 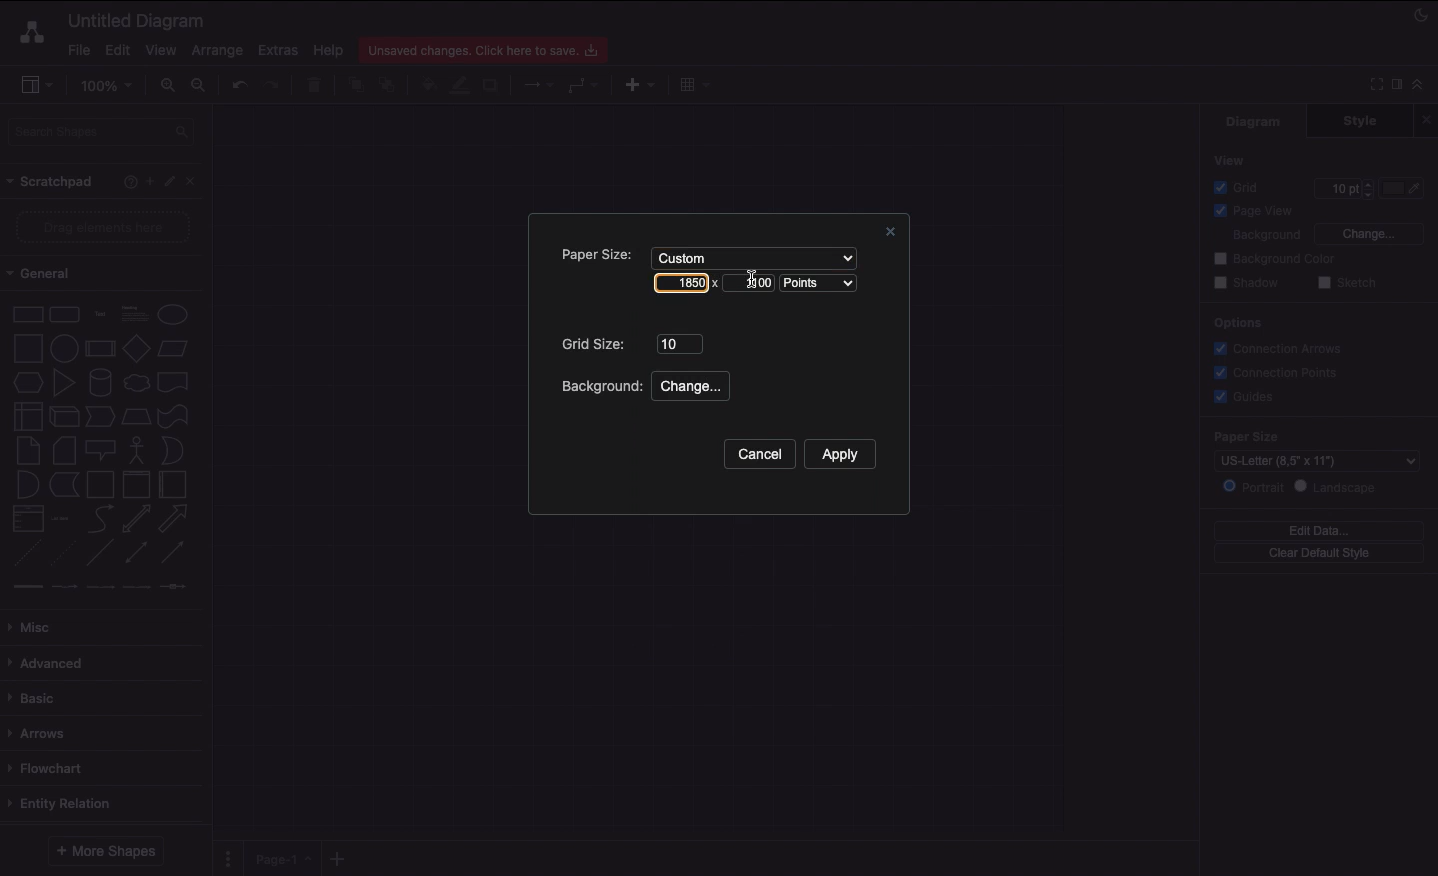 What do you see at coordinates (64, 587) in the screenshot?
I see `connector 2` at bounding box center [64, 587].